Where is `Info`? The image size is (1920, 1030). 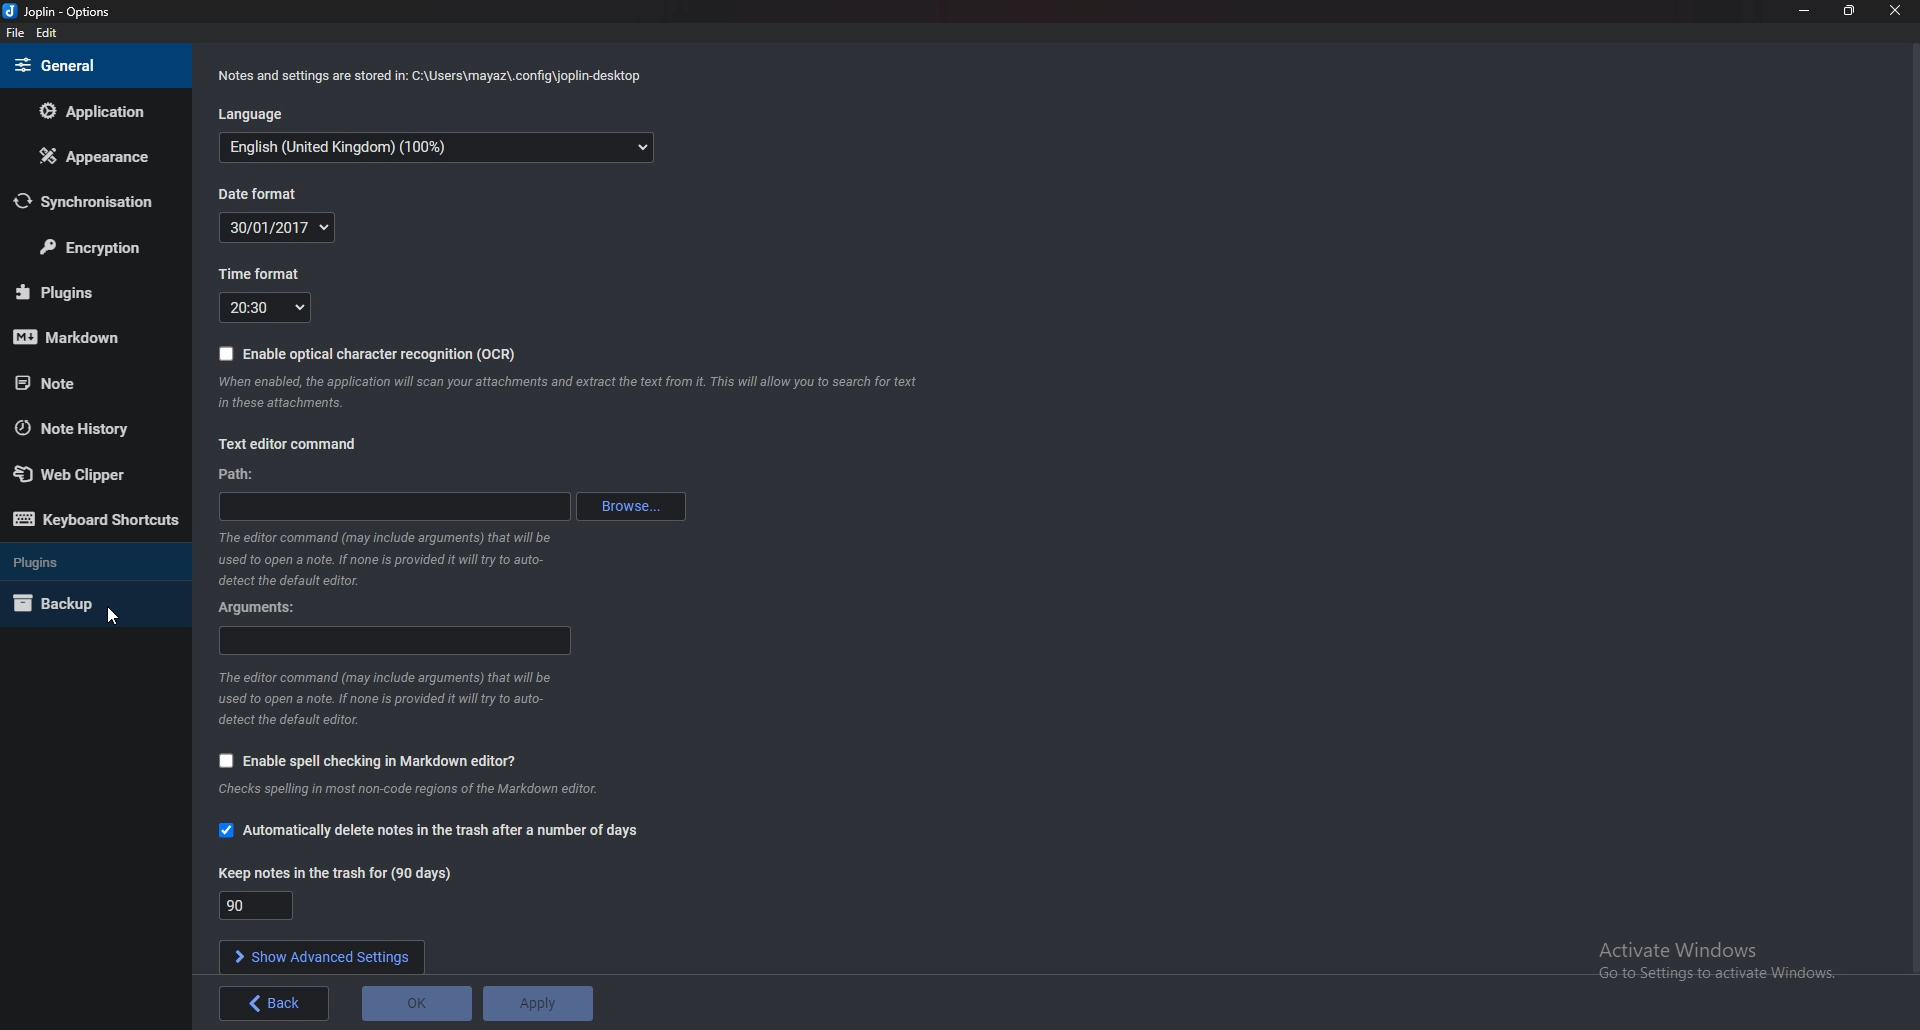 Info is located at coordinates (384, 559).